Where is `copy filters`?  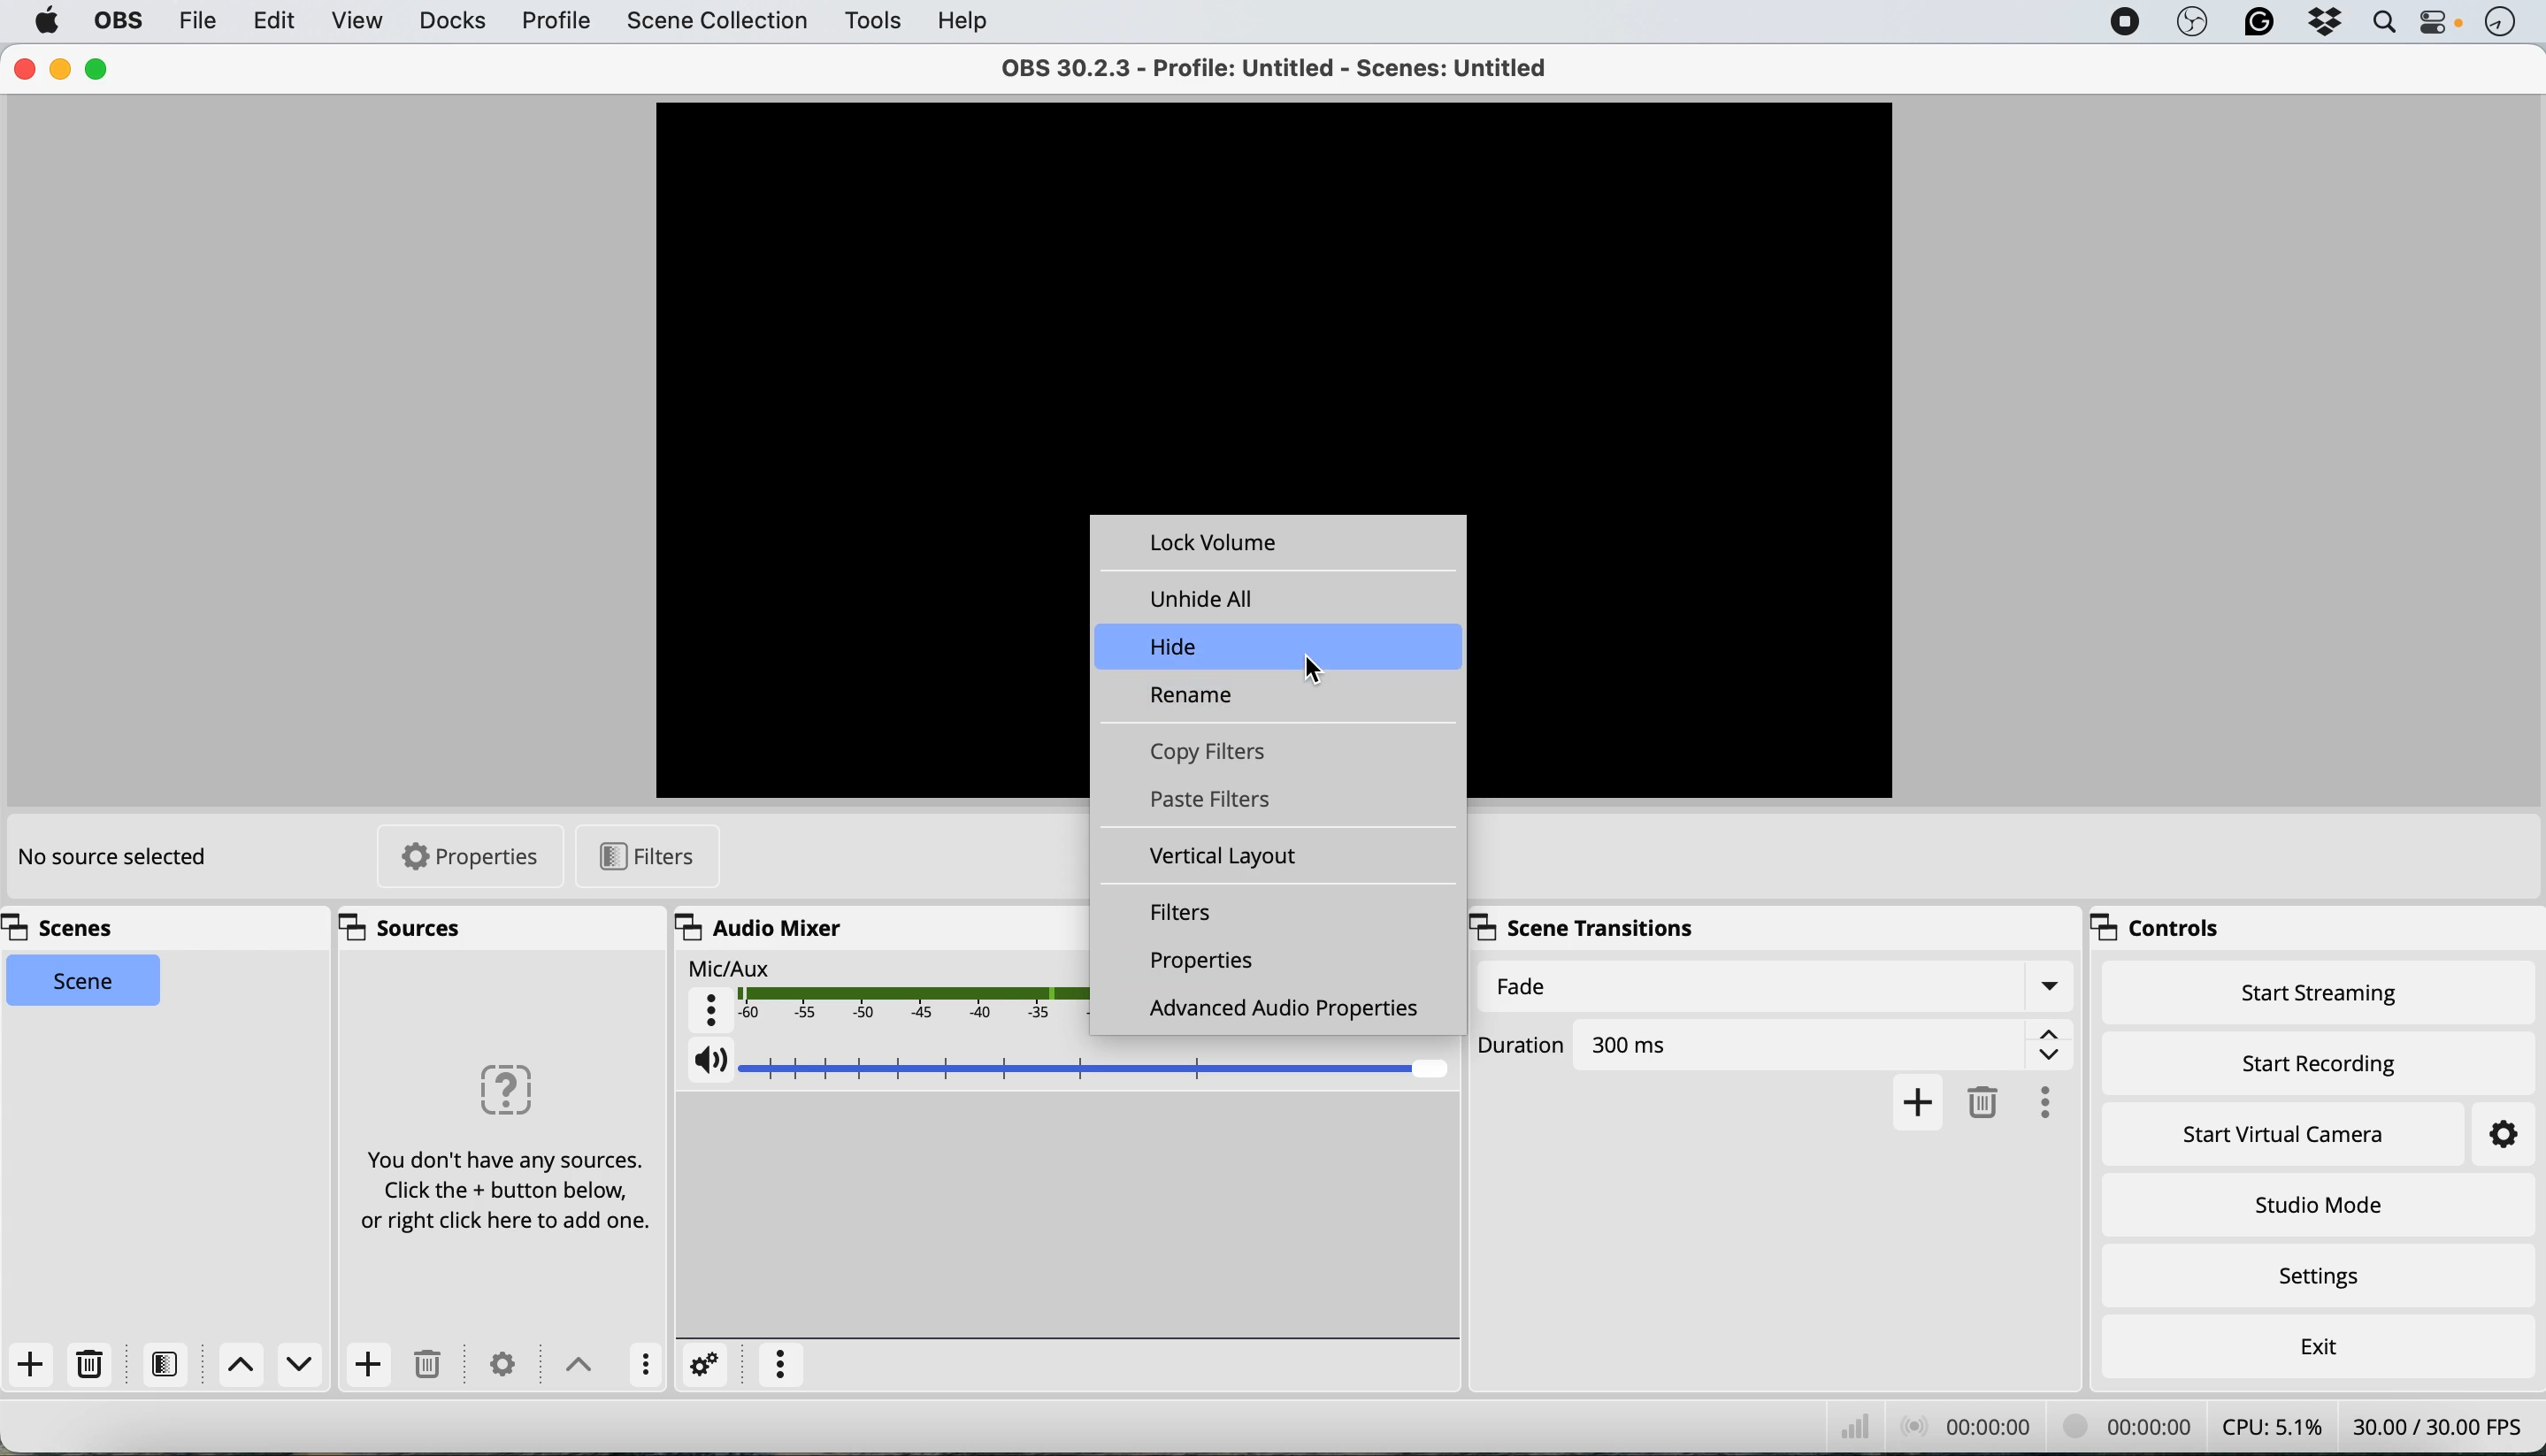
copy filters is located at coordinates (1218, 753).